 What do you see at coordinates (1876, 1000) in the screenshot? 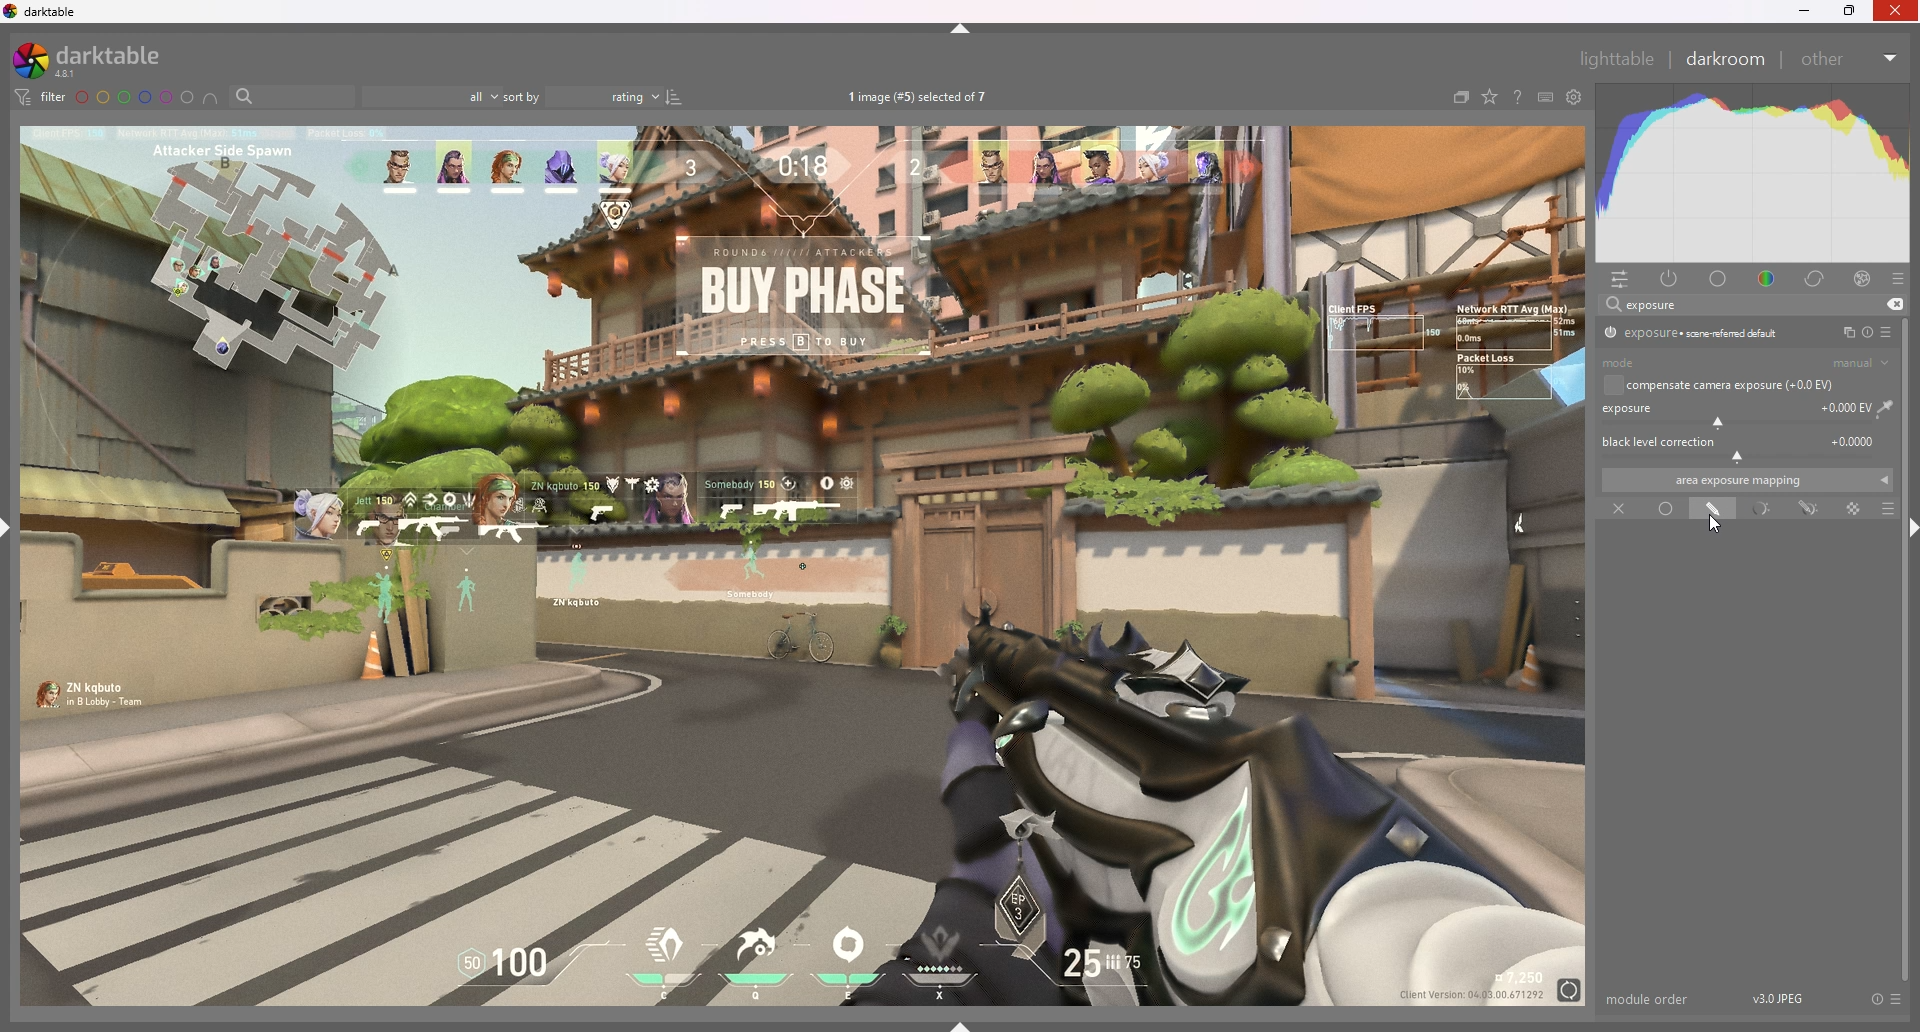
I see `reset` at bounding box center [1876, 1000].